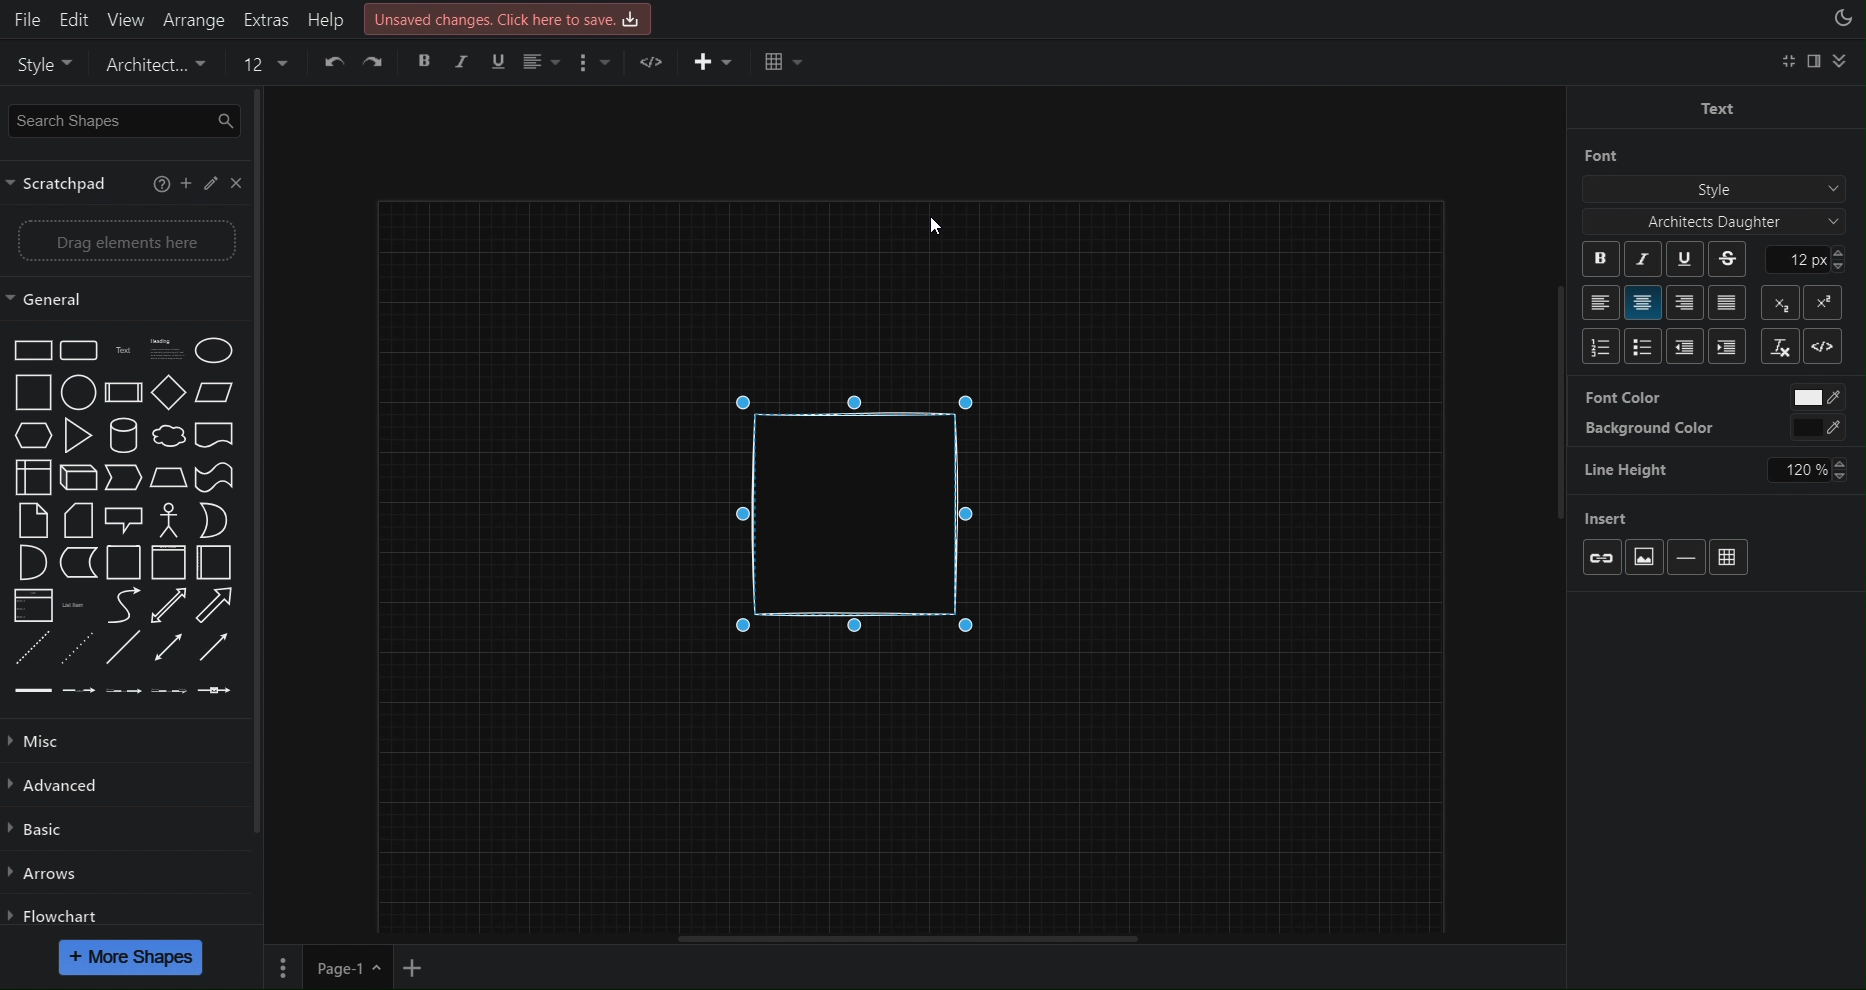  I want to click on Undo, so click(289, 66).